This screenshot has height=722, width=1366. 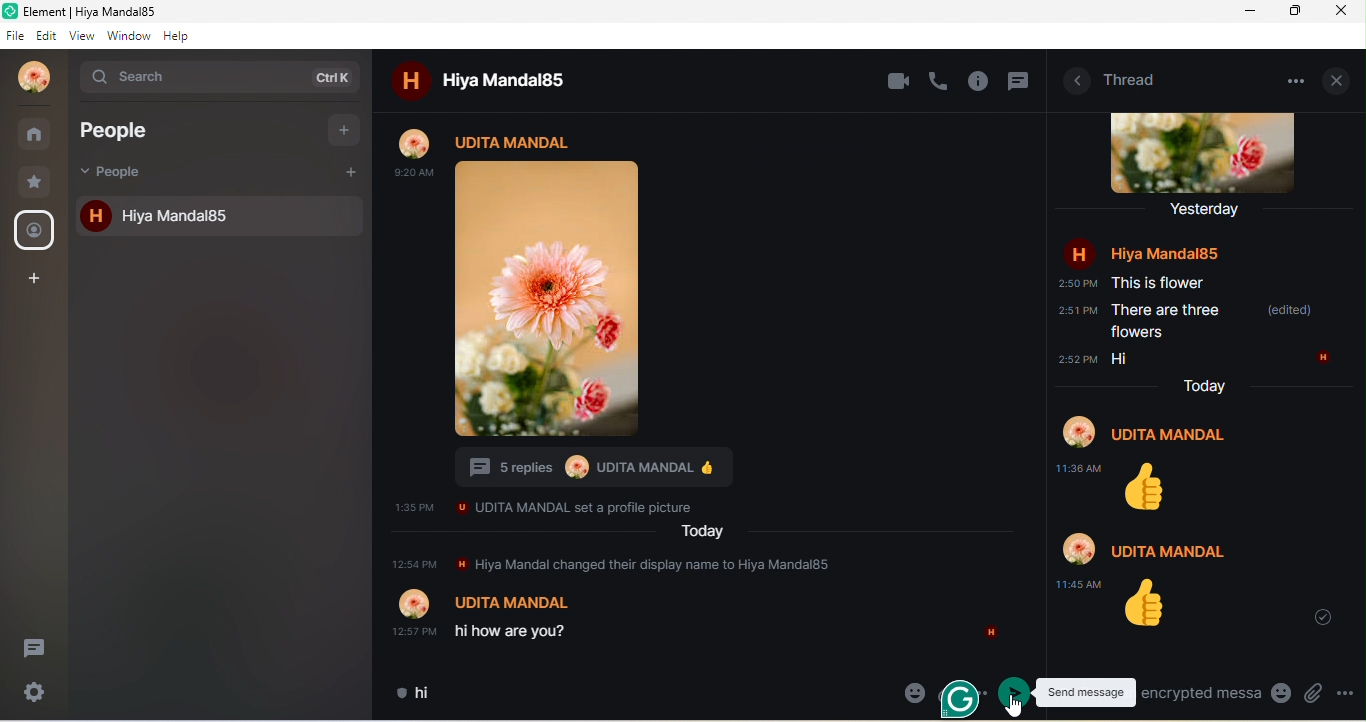 I want to click on settings, so click(x=35, y=694).